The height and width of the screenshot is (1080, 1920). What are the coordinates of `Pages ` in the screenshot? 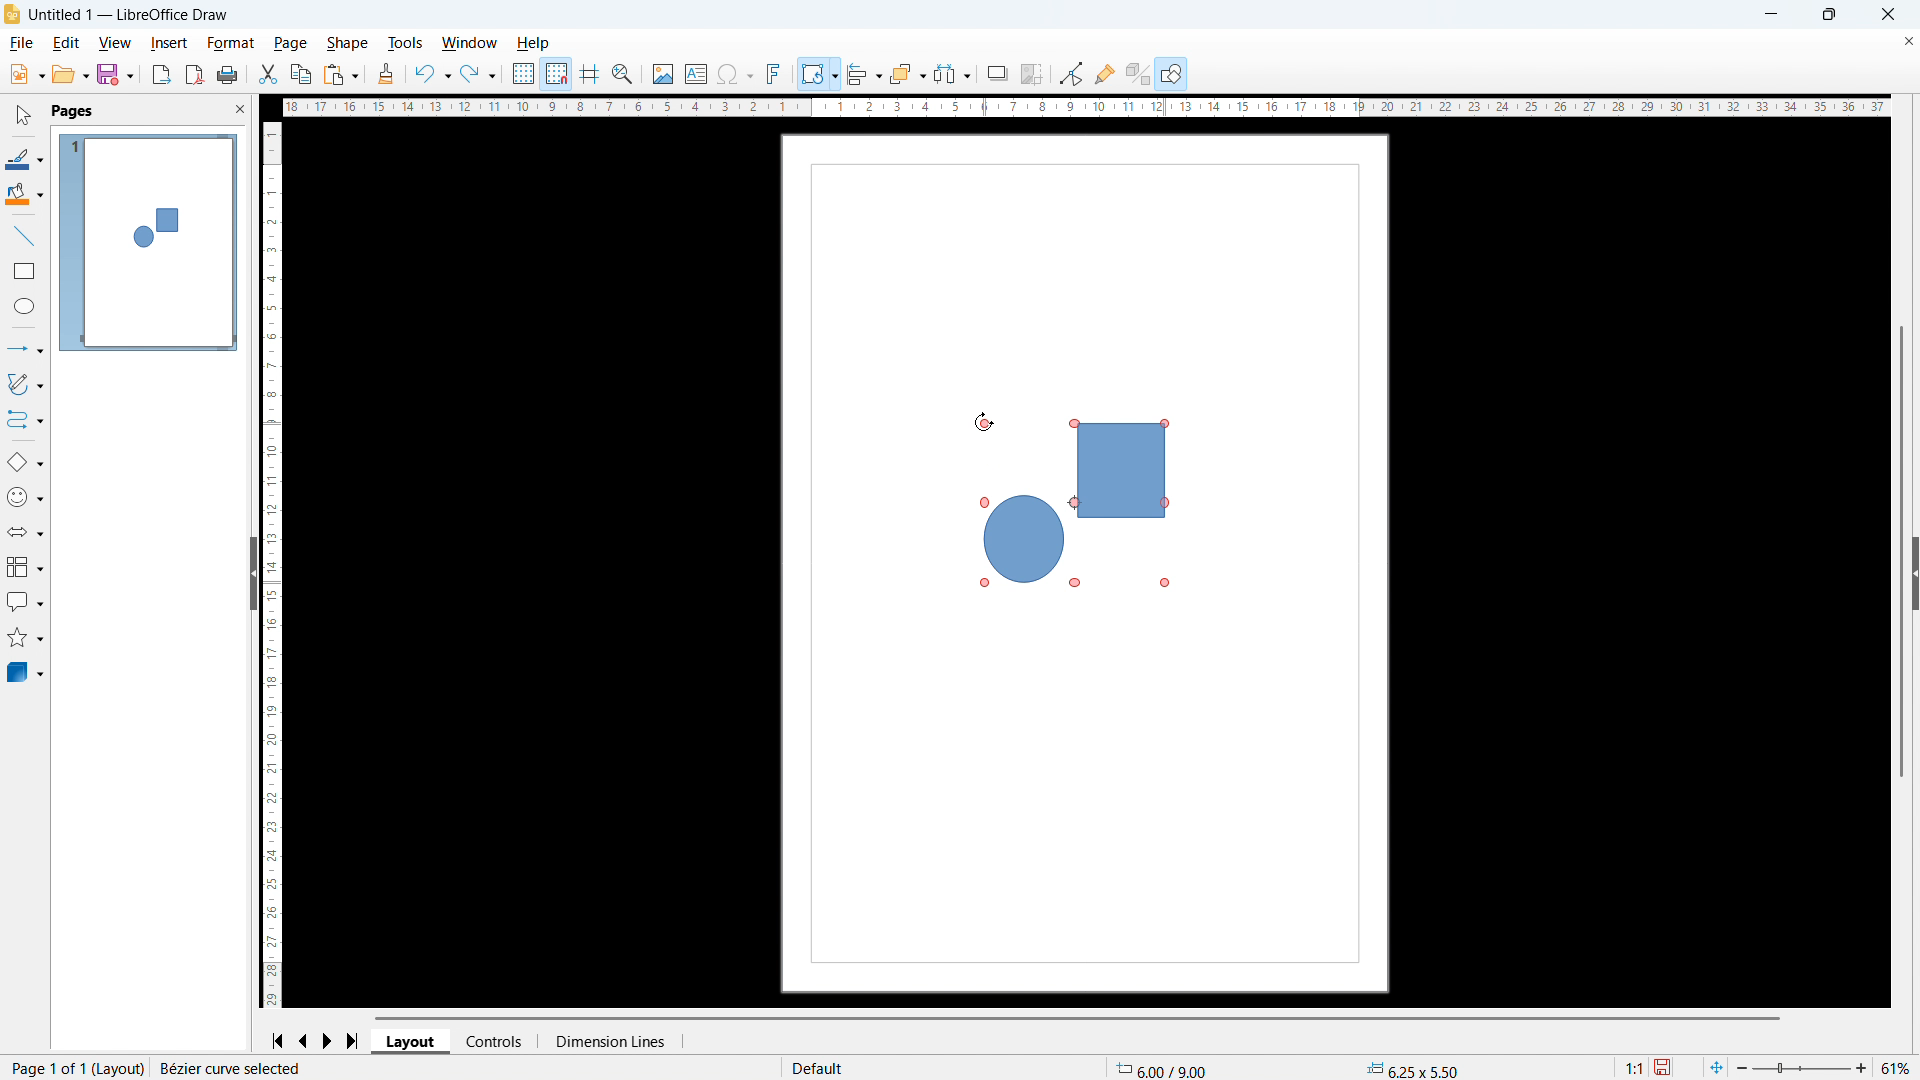 It's located at (74, 112).